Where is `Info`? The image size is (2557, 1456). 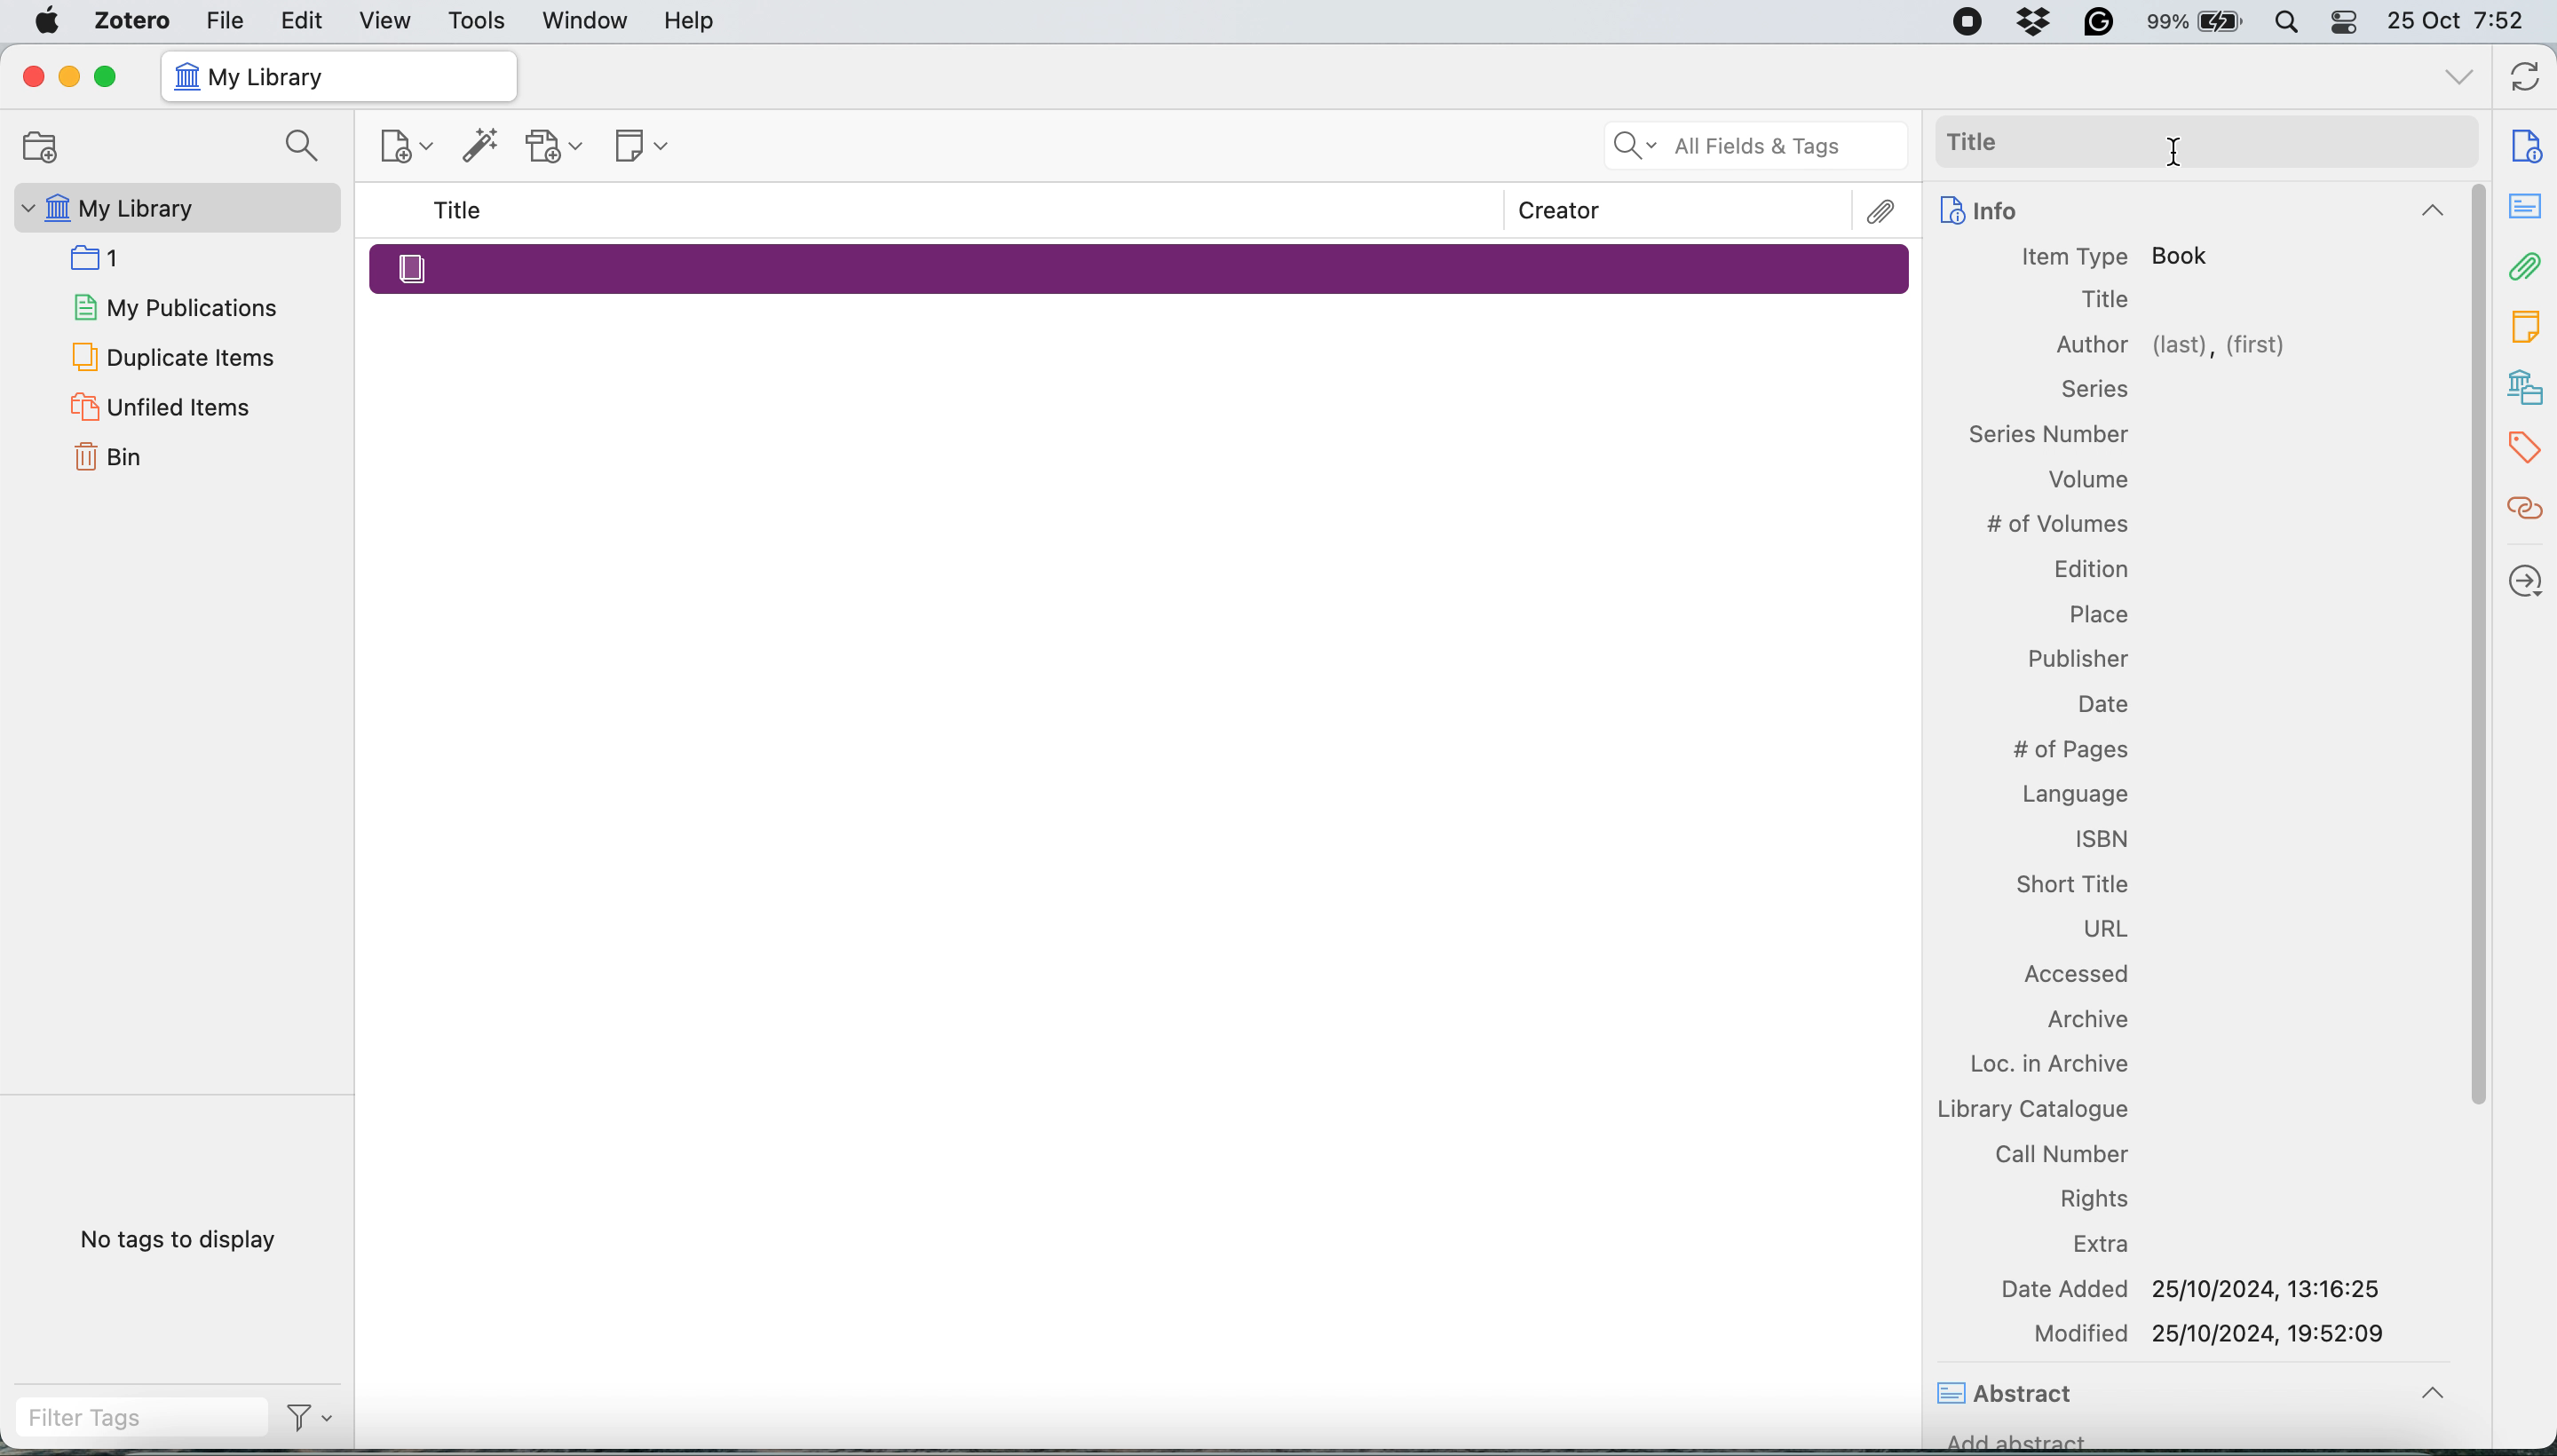 Info is located at coordinates (2188, 213).